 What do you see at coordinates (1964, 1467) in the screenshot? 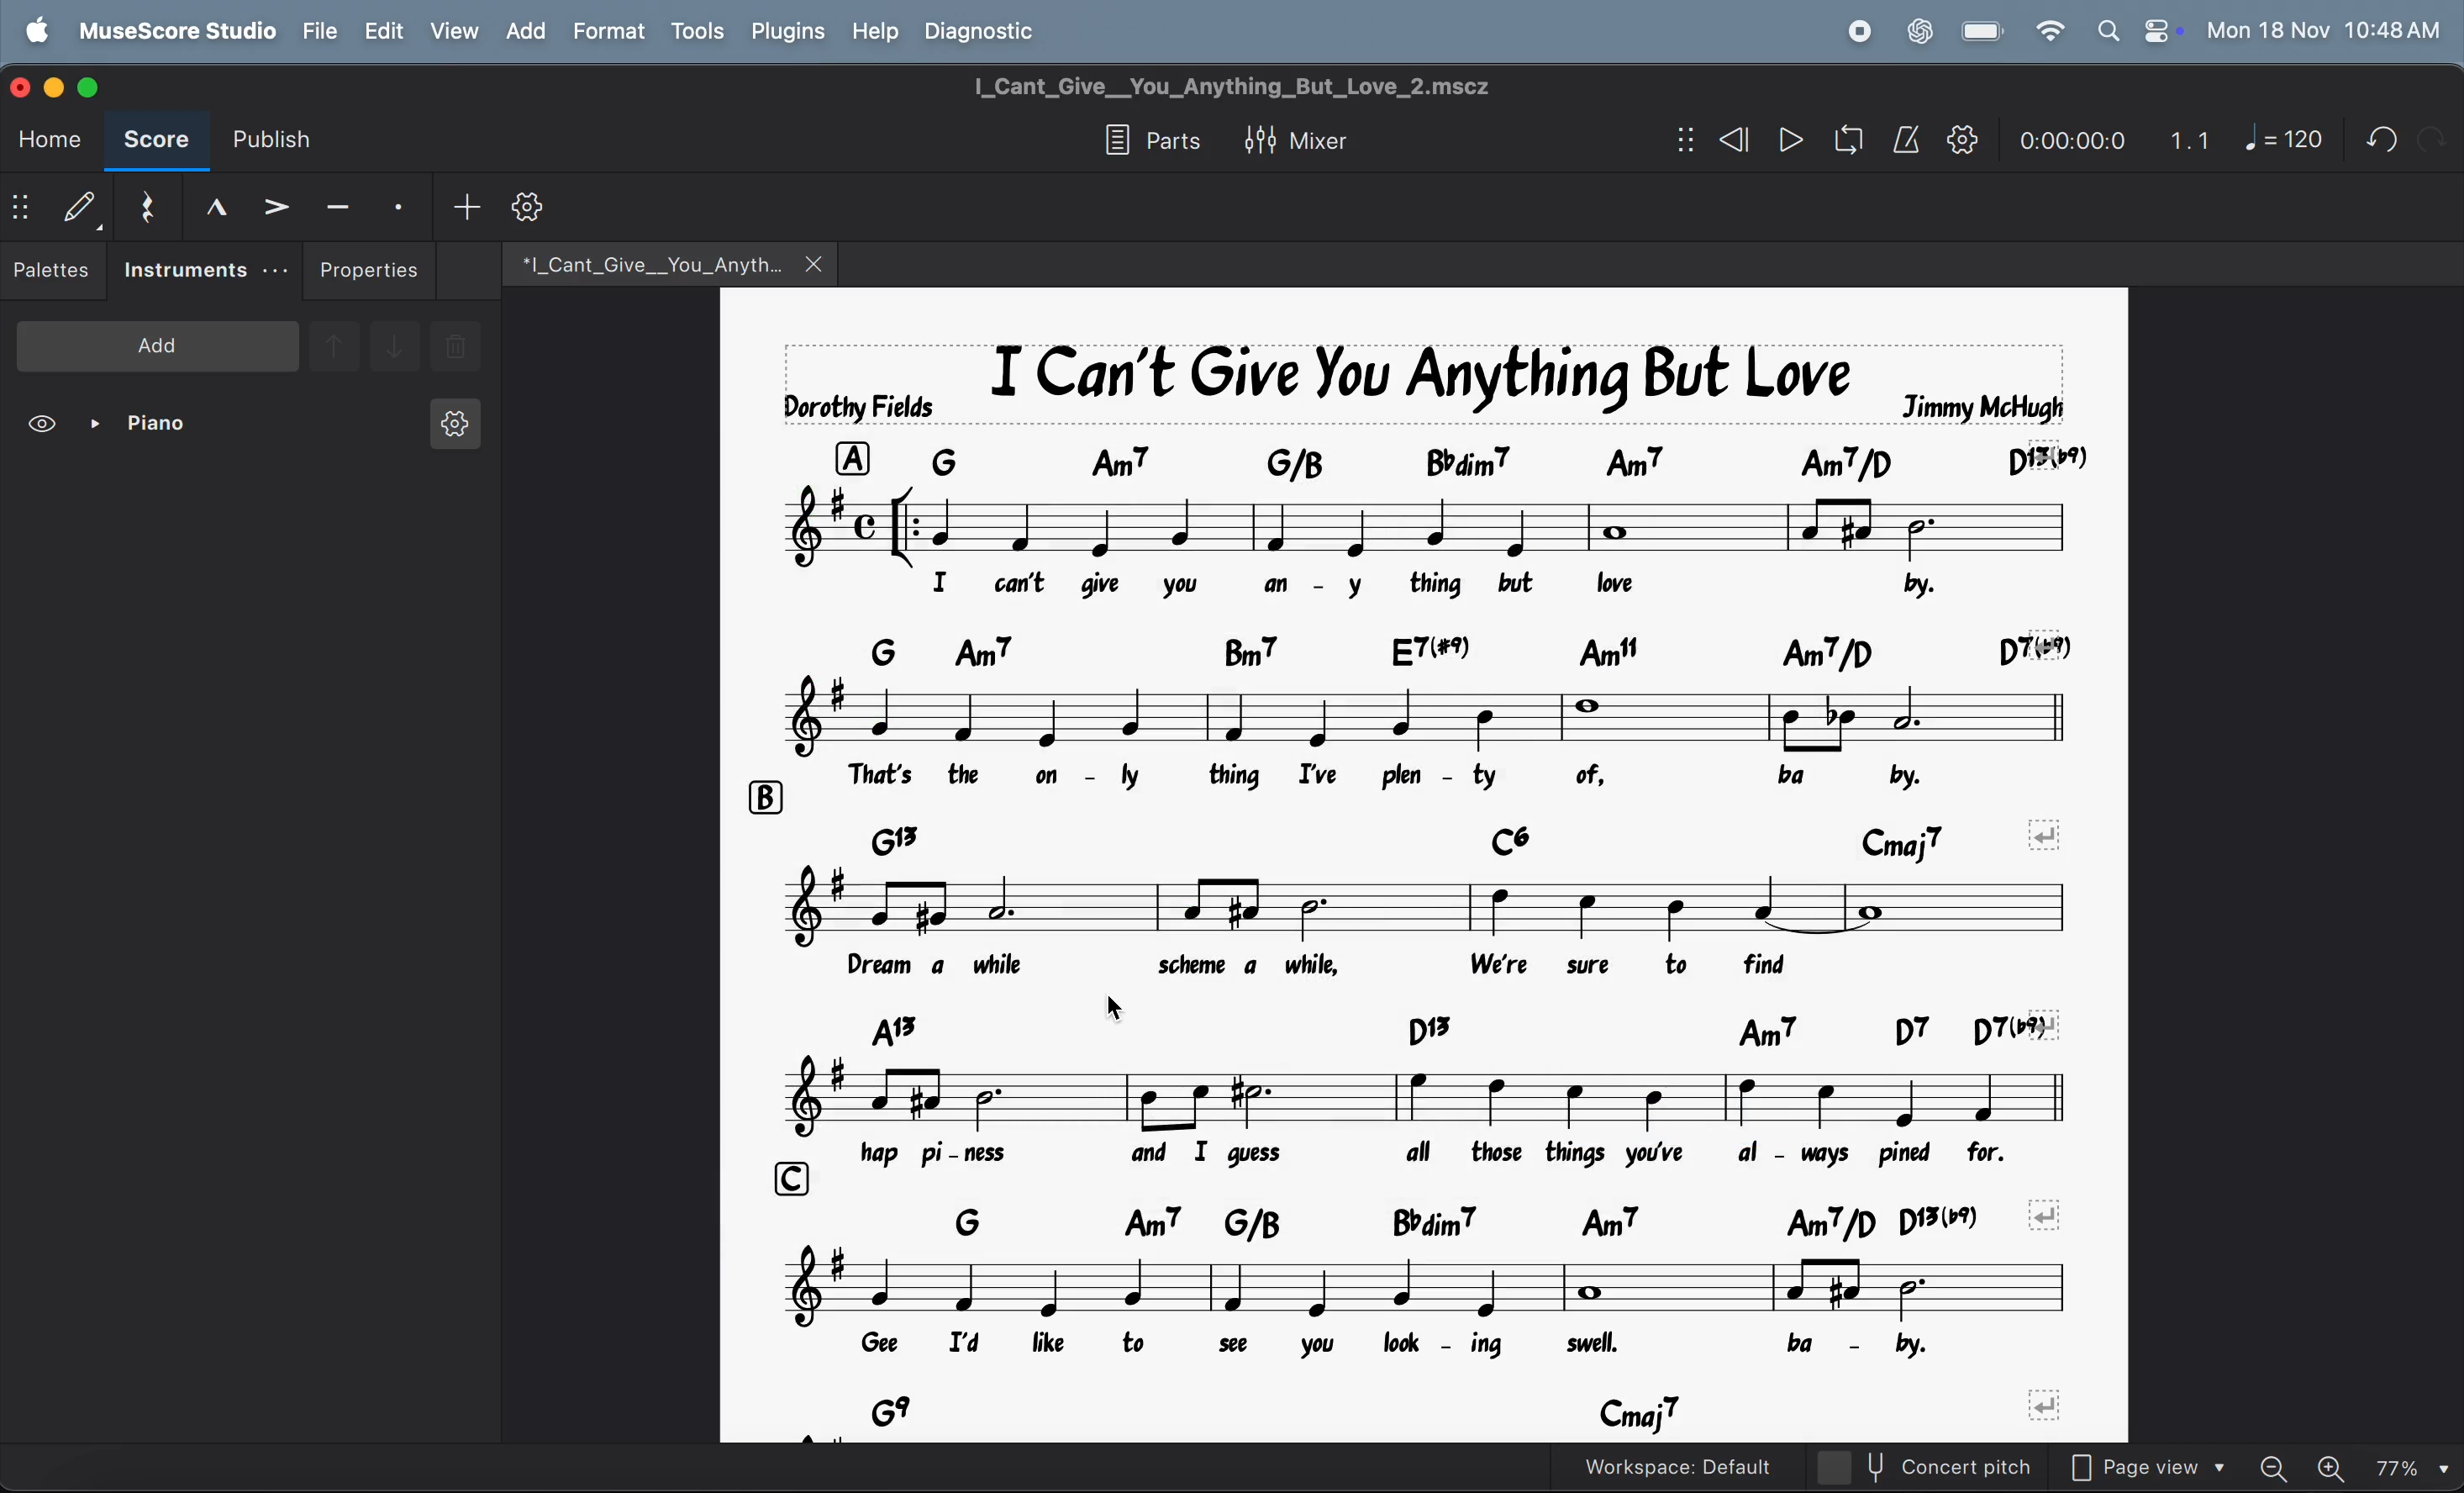
I see `concert pitch` at bounding box center [1964, 1467].